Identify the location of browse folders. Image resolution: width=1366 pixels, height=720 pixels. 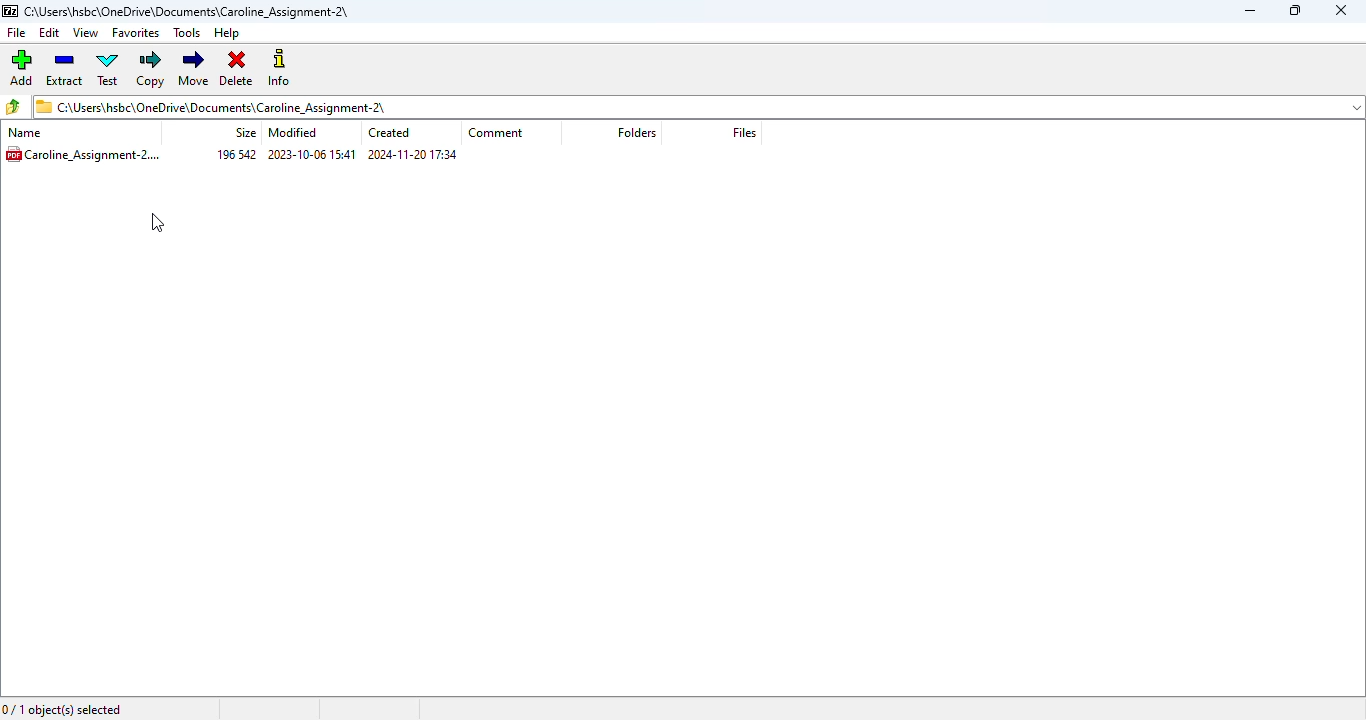
(13, 106).